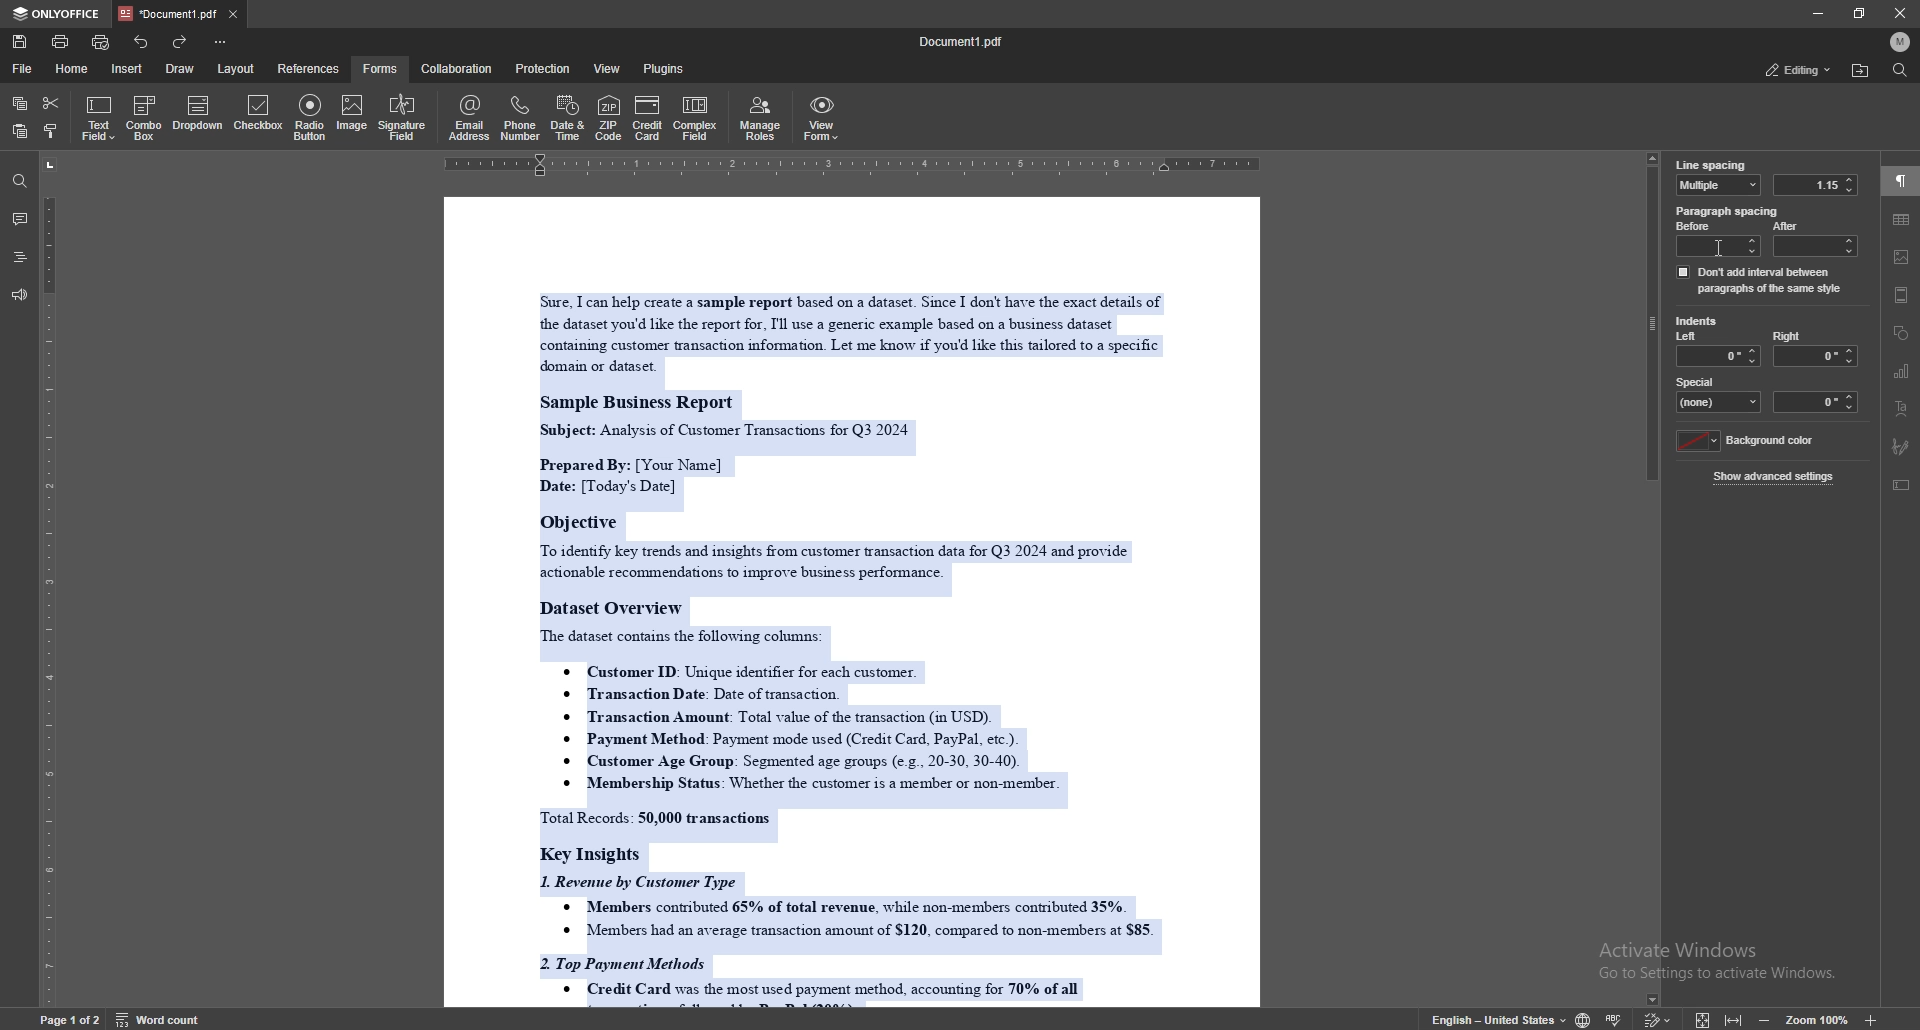  I want to click on checkbox, so click(260, 115).